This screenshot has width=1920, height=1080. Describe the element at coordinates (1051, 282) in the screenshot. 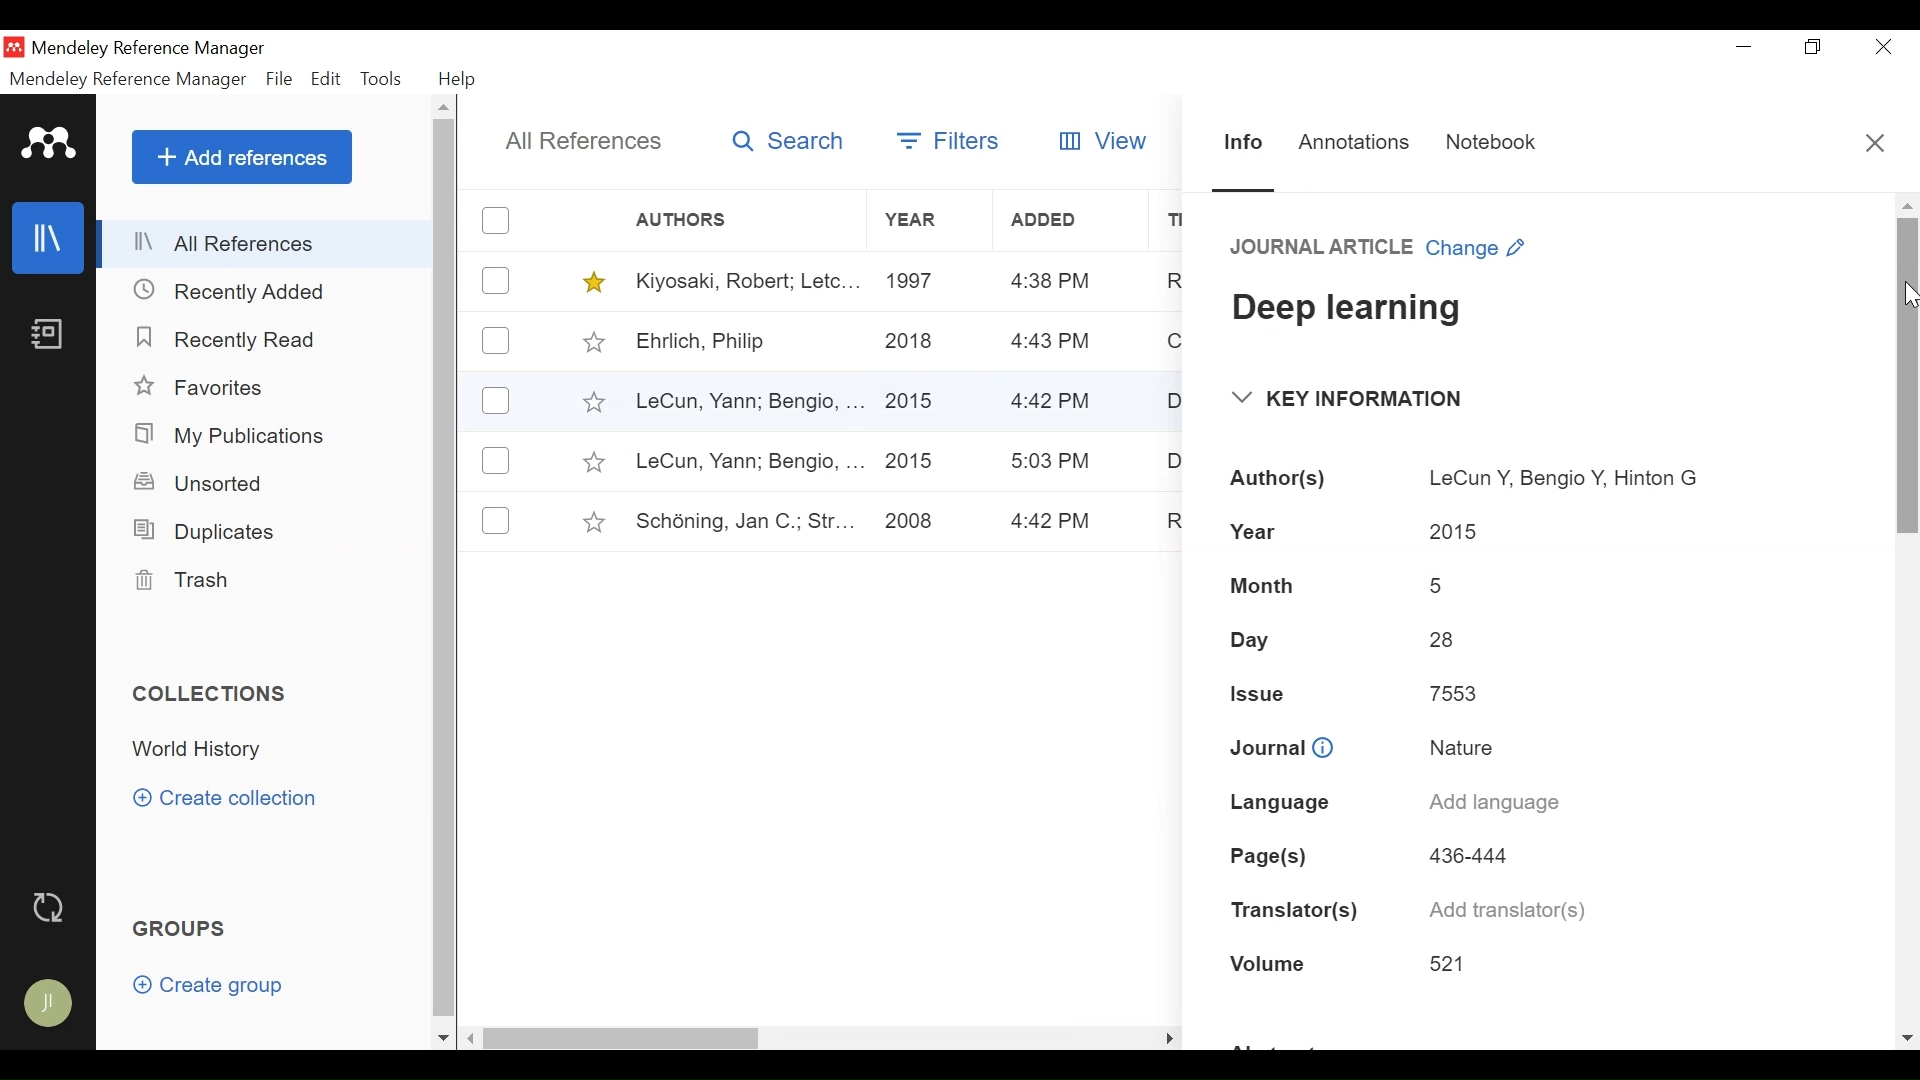

I see `4:43 PM` at that location.